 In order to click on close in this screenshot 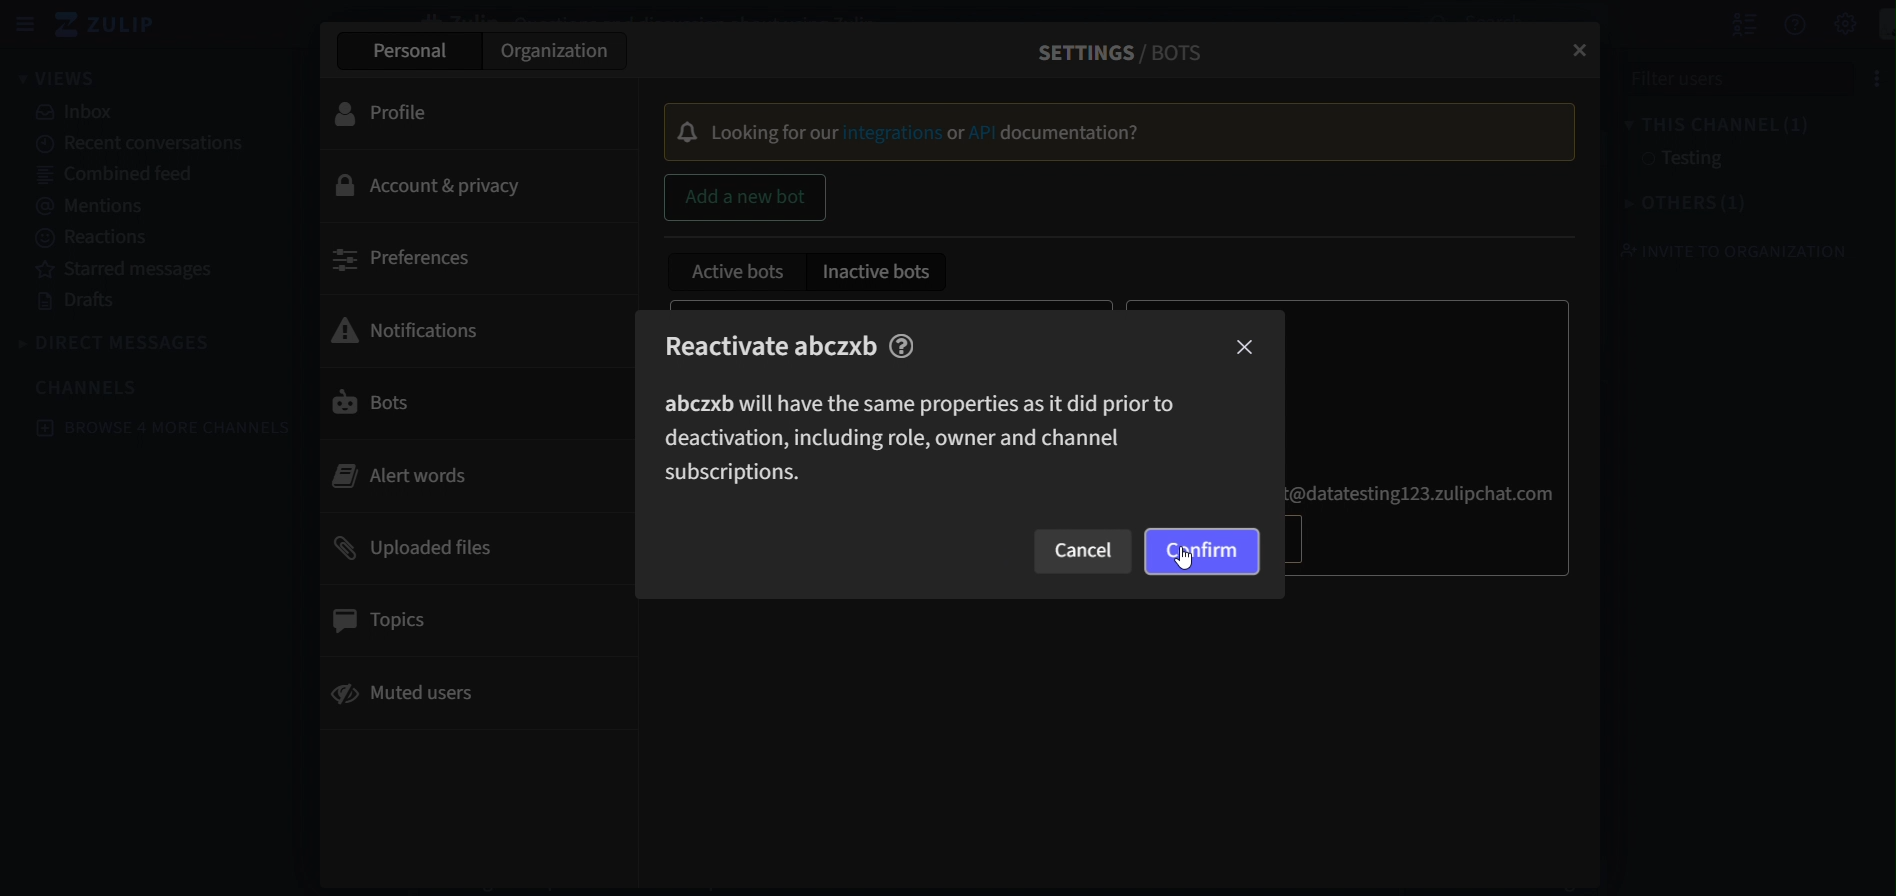, I will do `click(1247, 349)`.